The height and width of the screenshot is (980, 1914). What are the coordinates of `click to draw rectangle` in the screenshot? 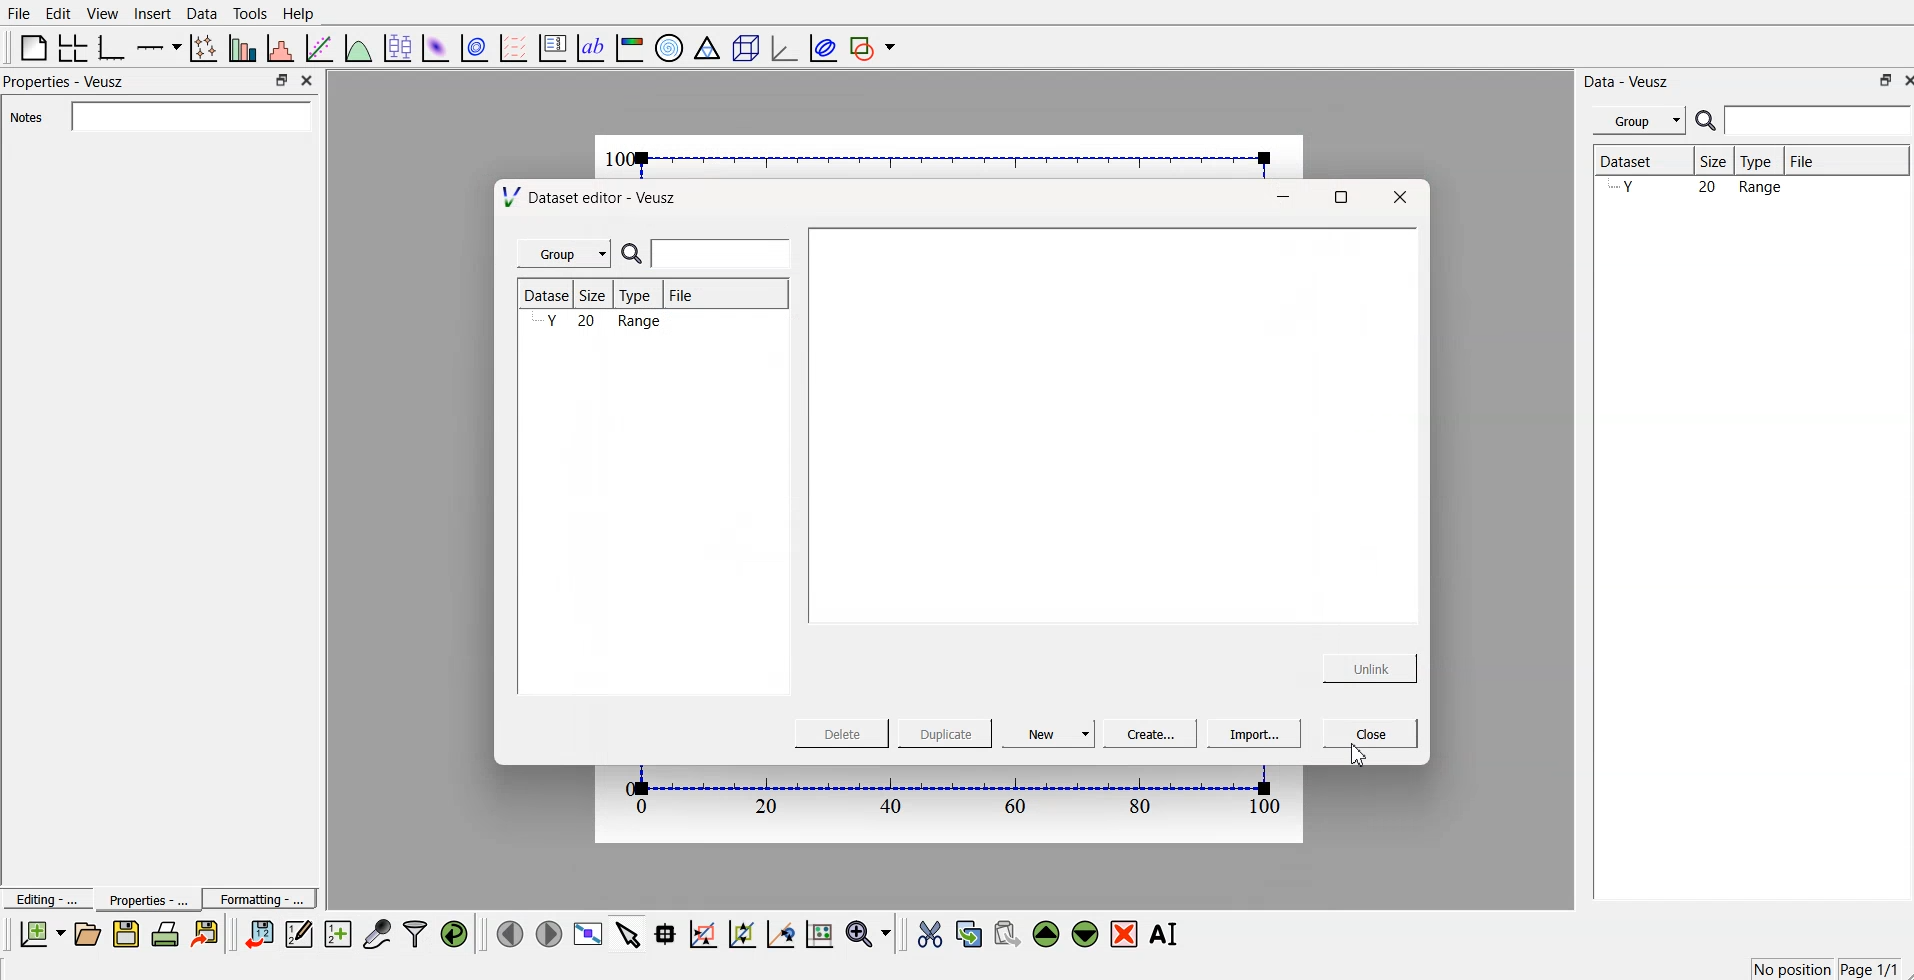 It's located at (704, 932).